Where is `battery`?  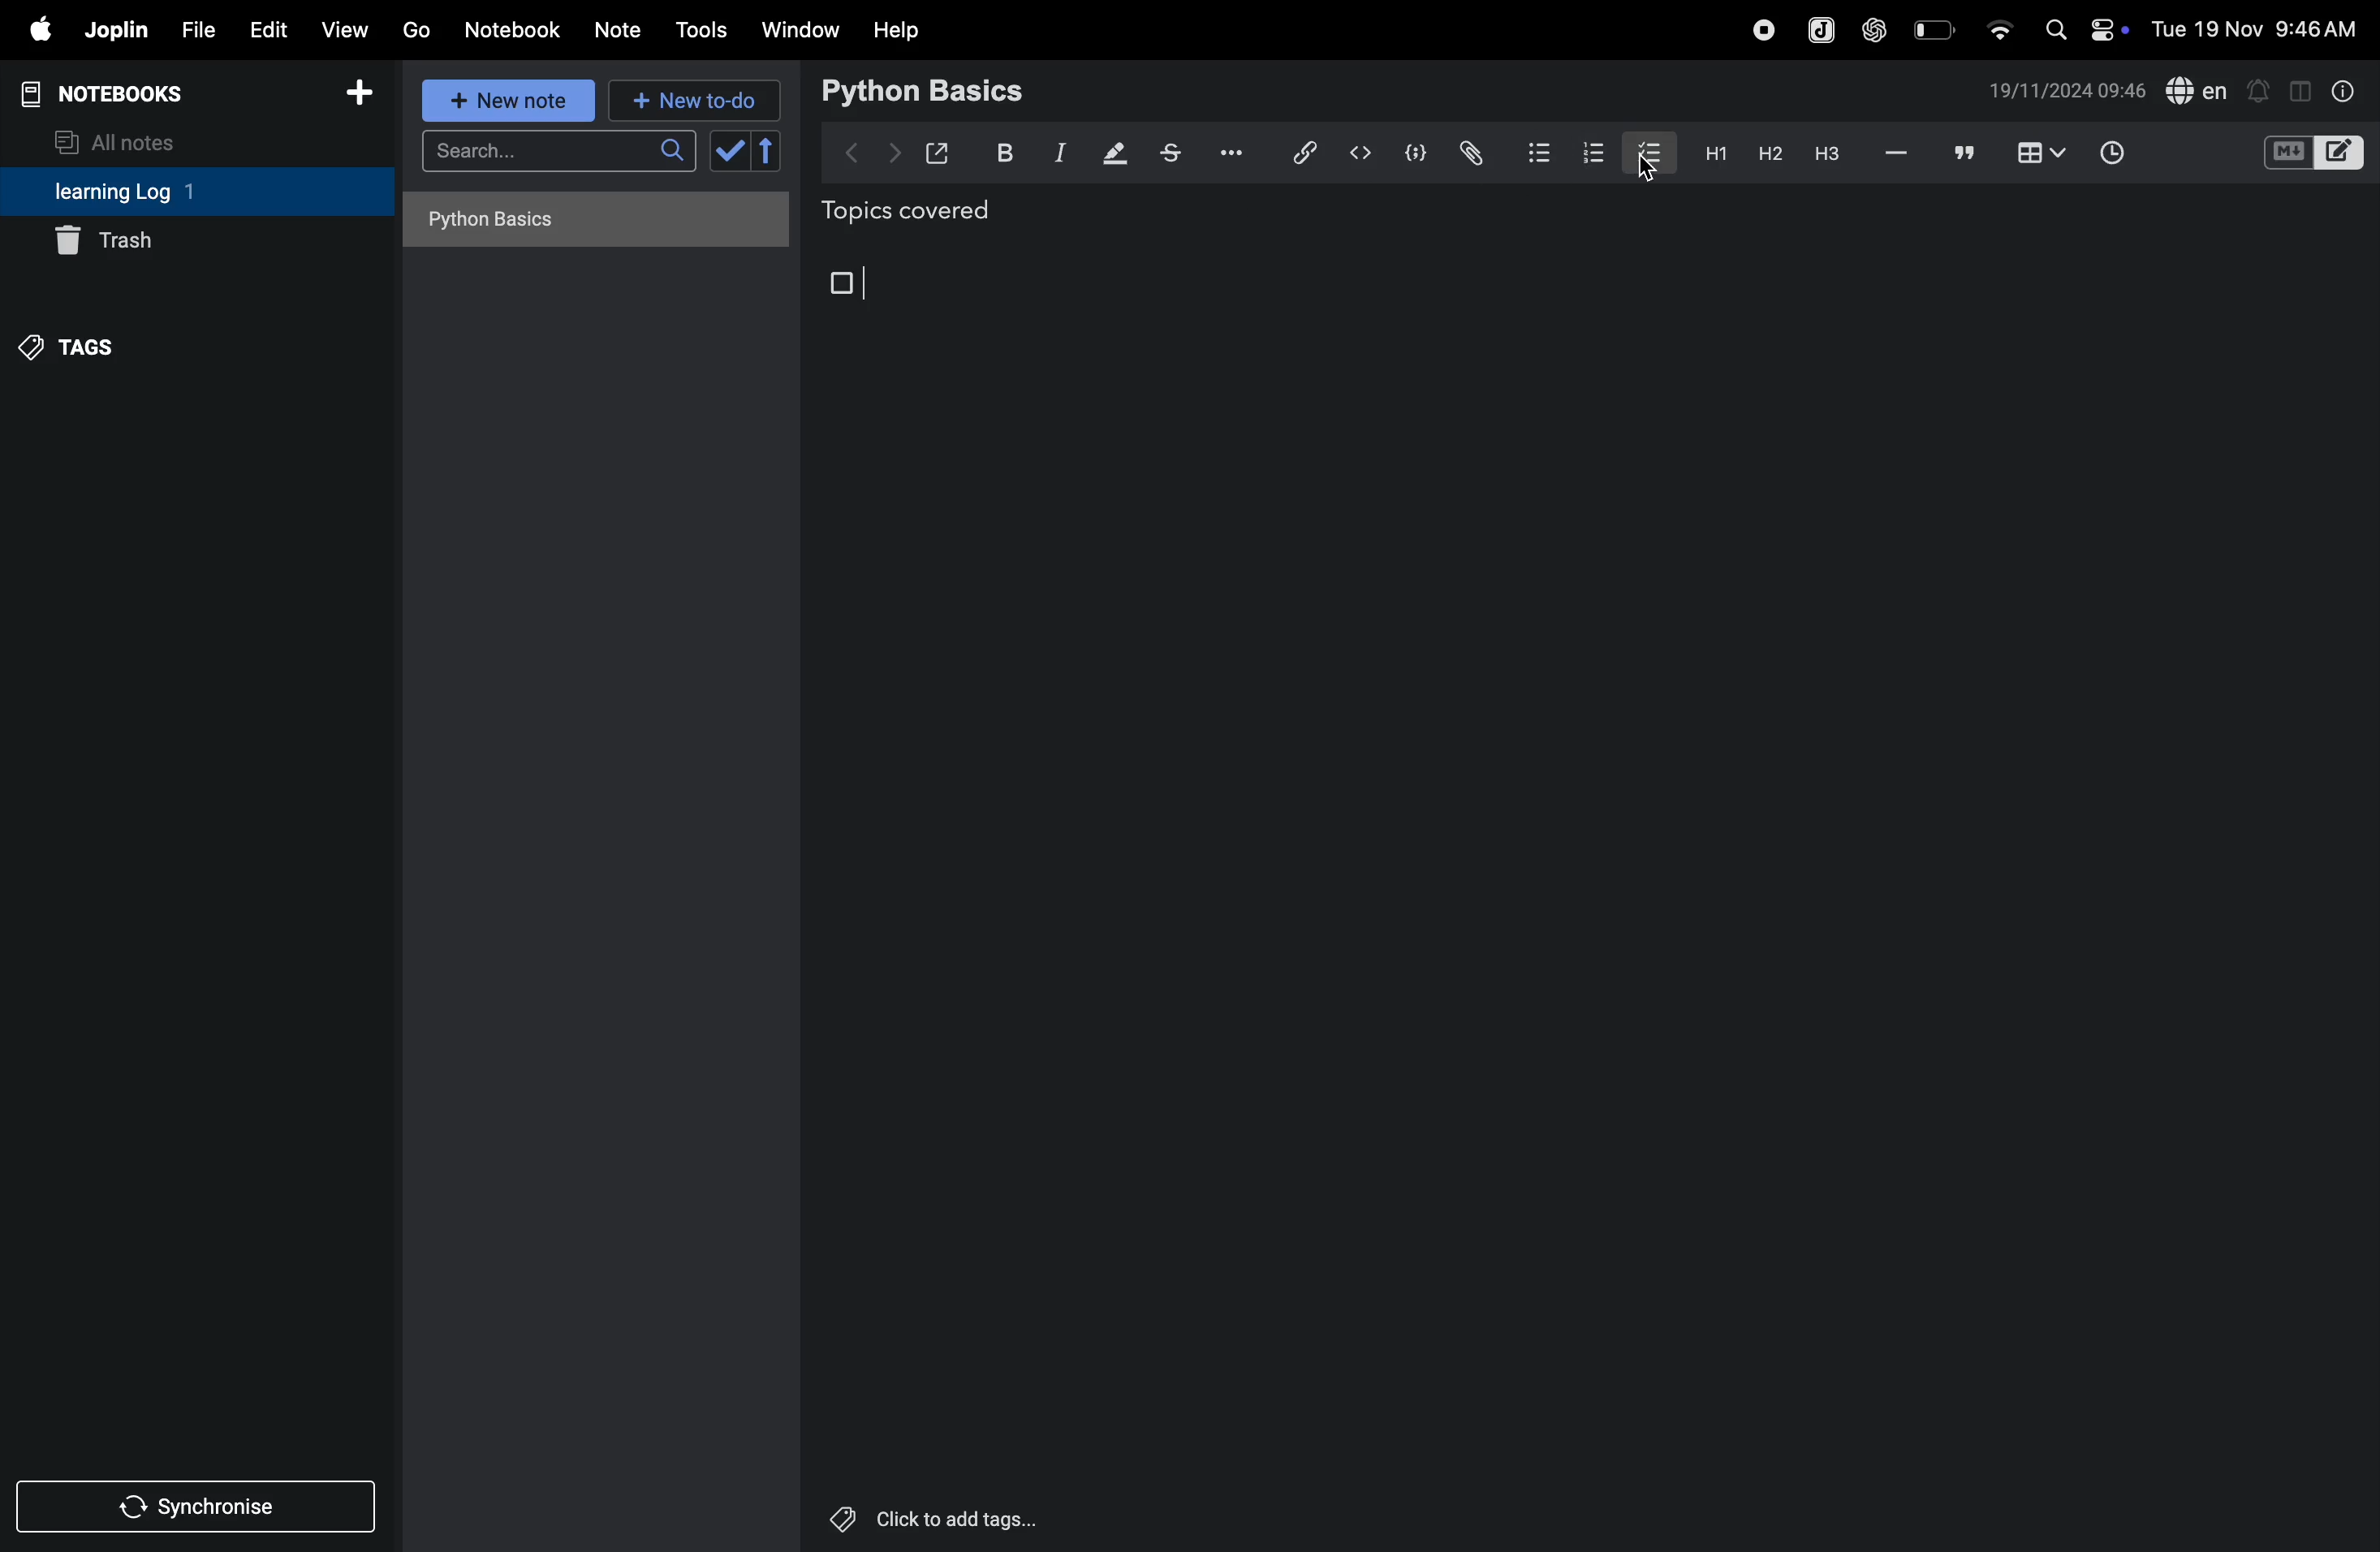
battery is located at coordinates (1936, 28).